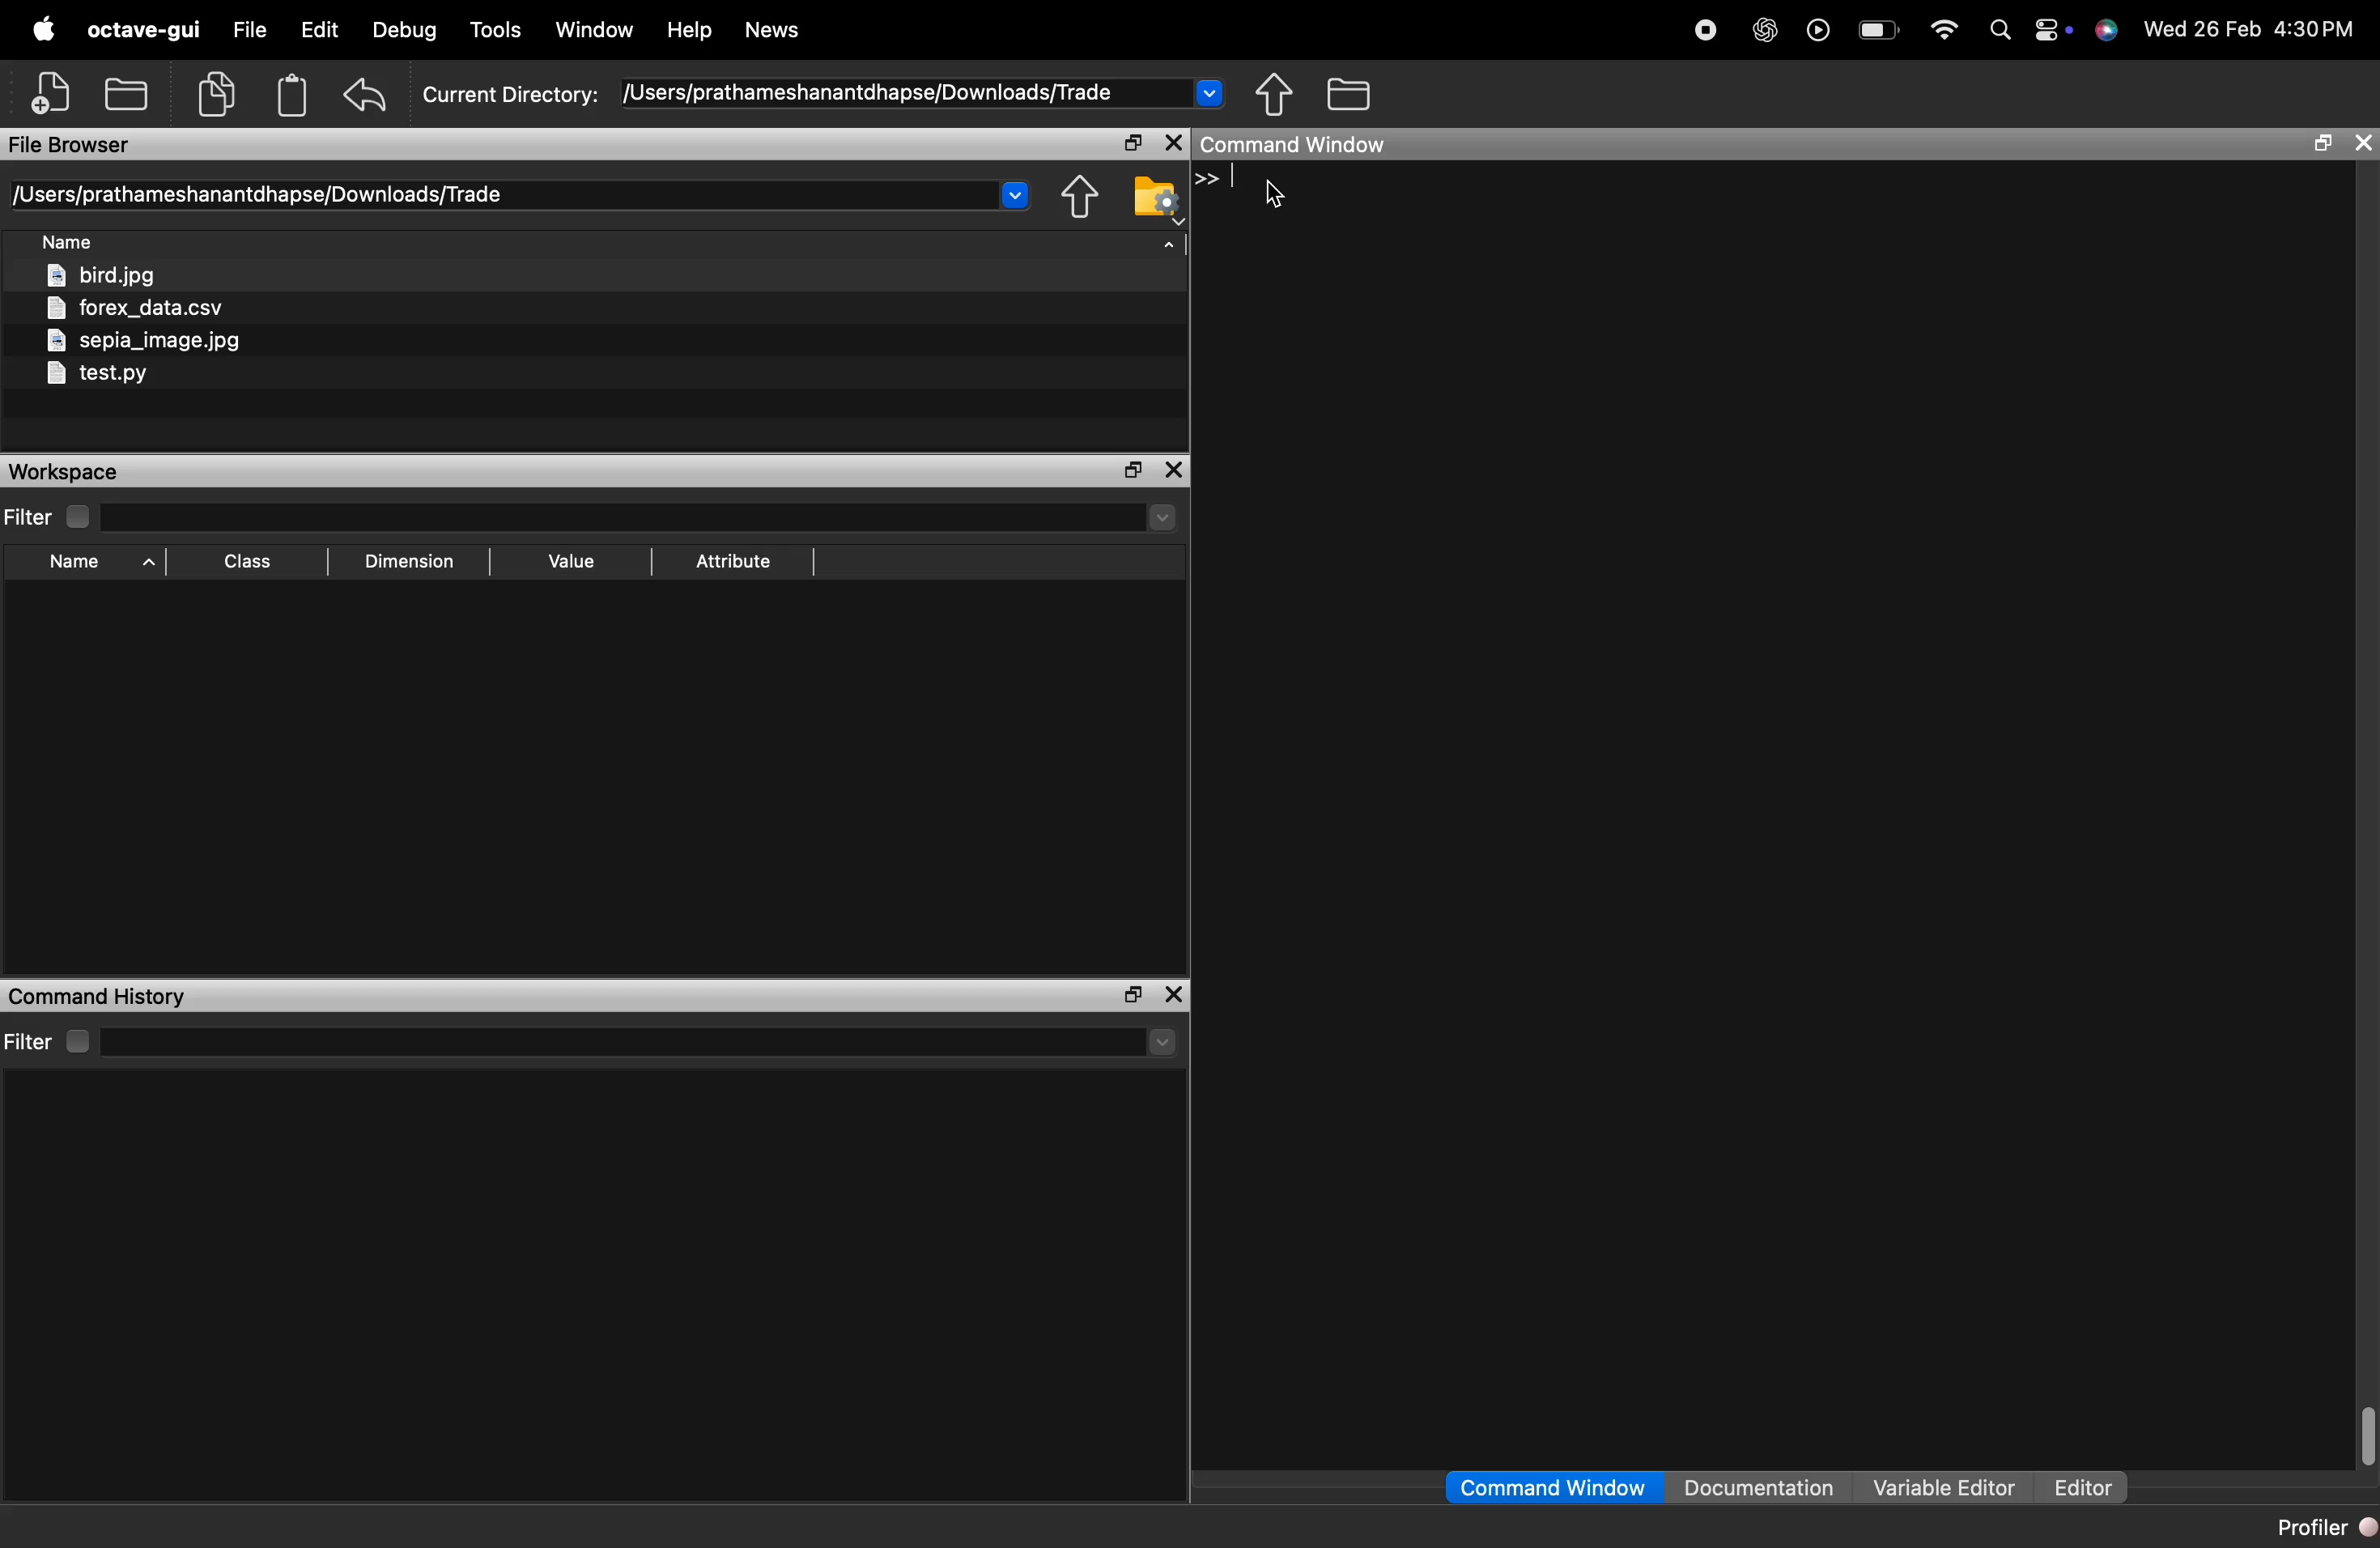  I want to click on support, so click(2107, 32).